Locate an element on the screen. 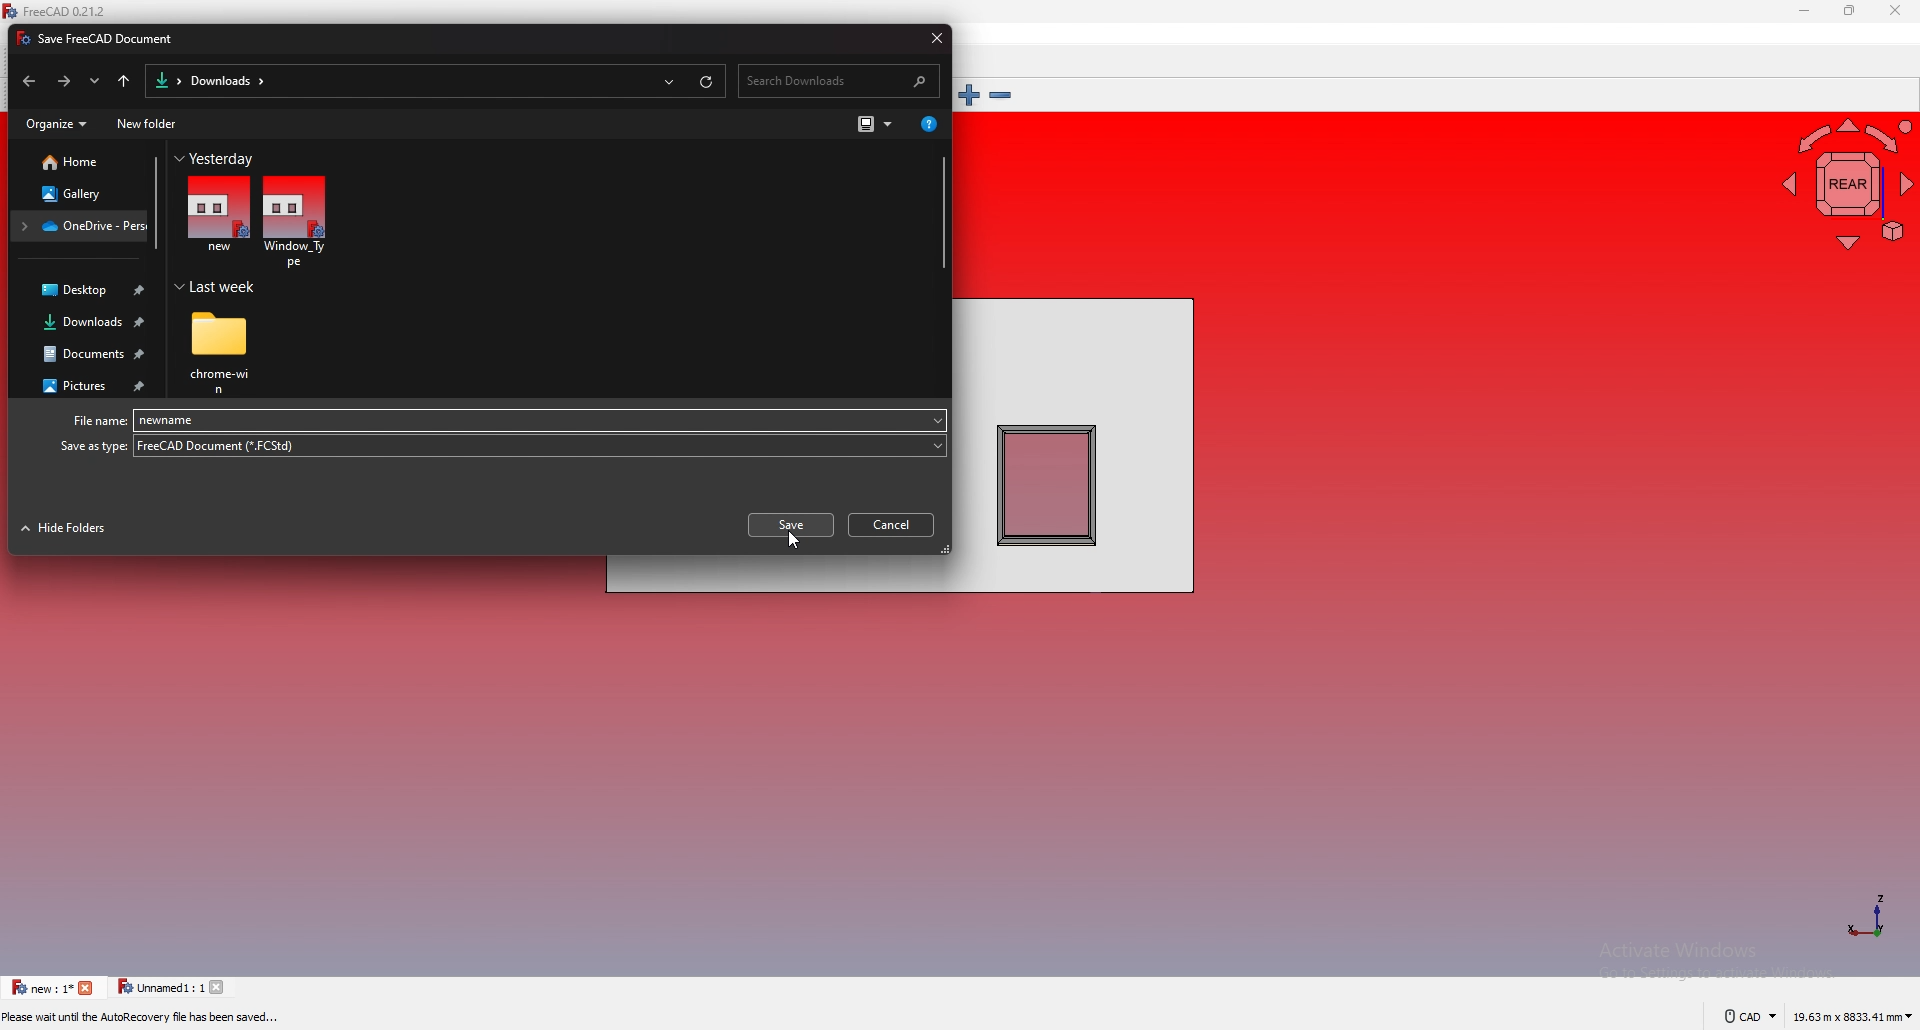 The image size is (1920, 1030). folder is located at coordinates (83, 228).